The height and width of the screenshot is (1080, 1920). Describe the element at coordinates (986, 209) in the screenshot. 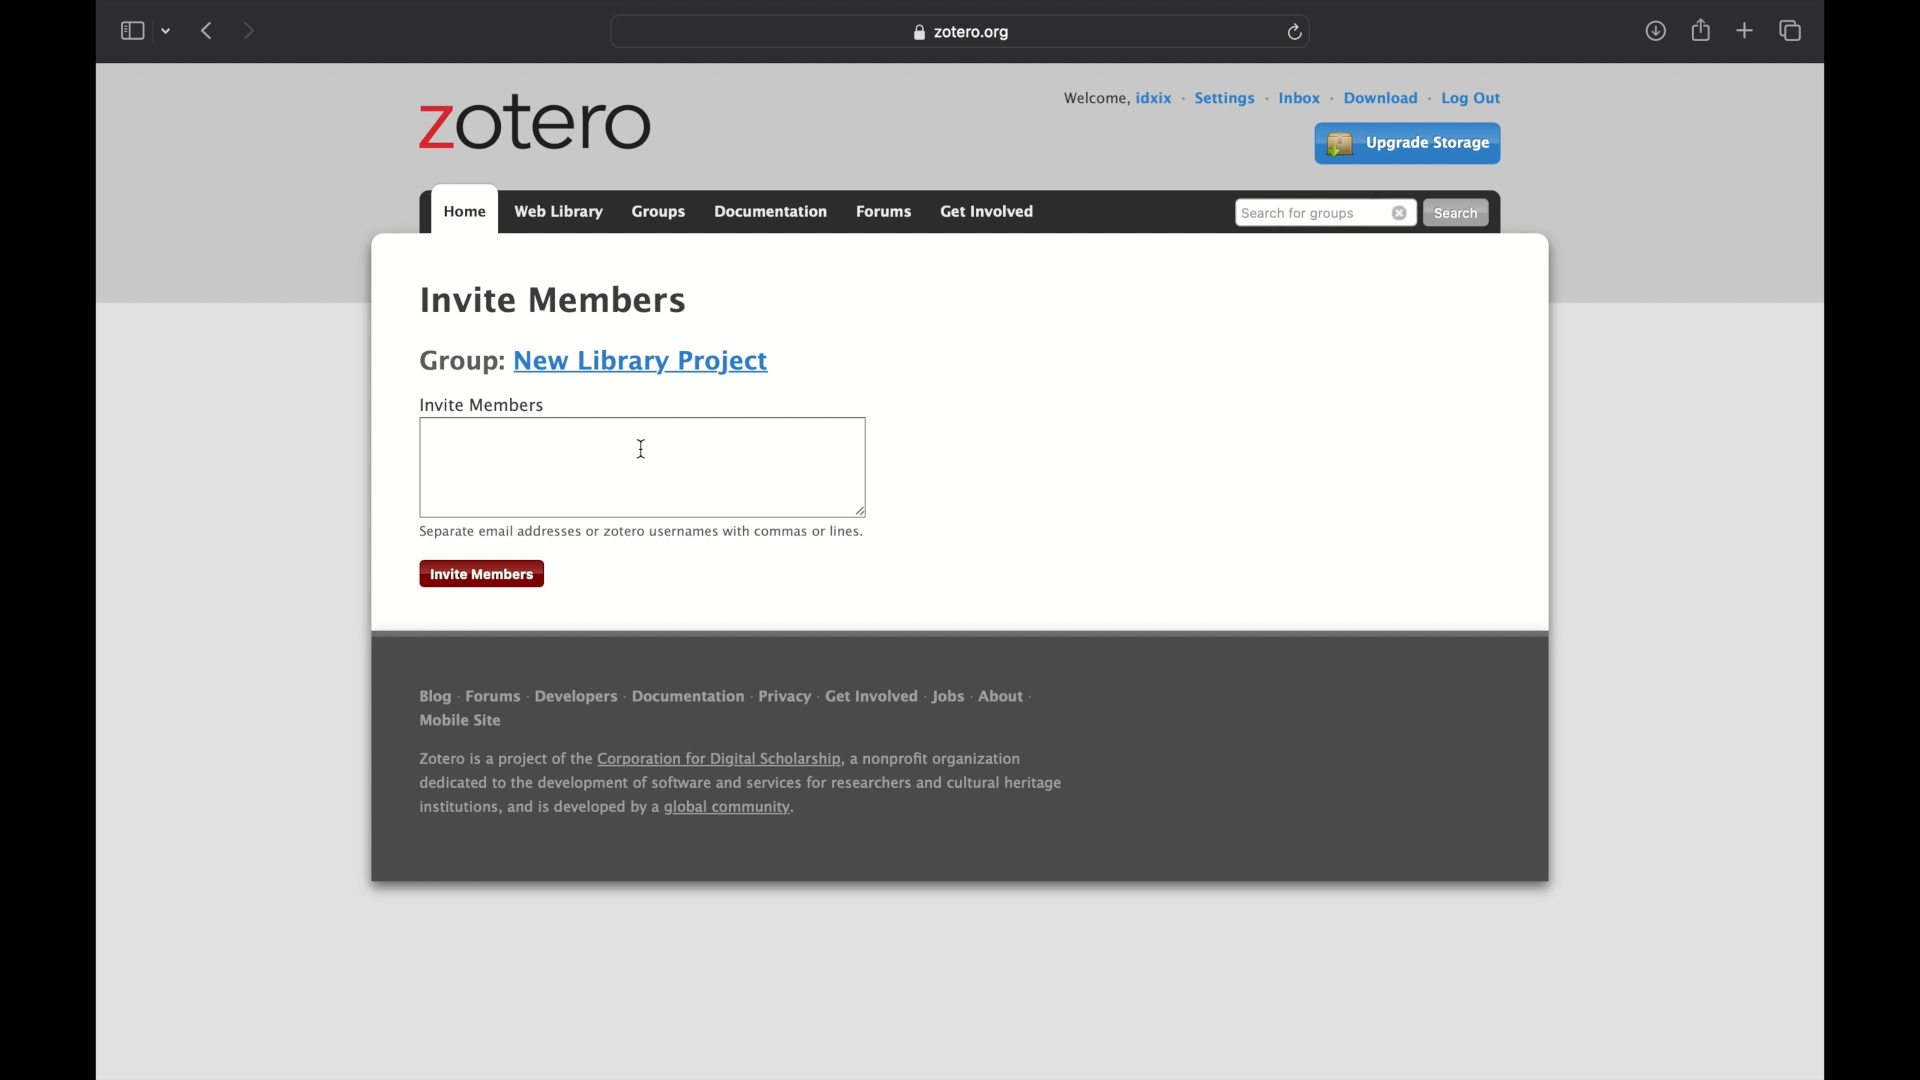

I see `get involved` at that location.